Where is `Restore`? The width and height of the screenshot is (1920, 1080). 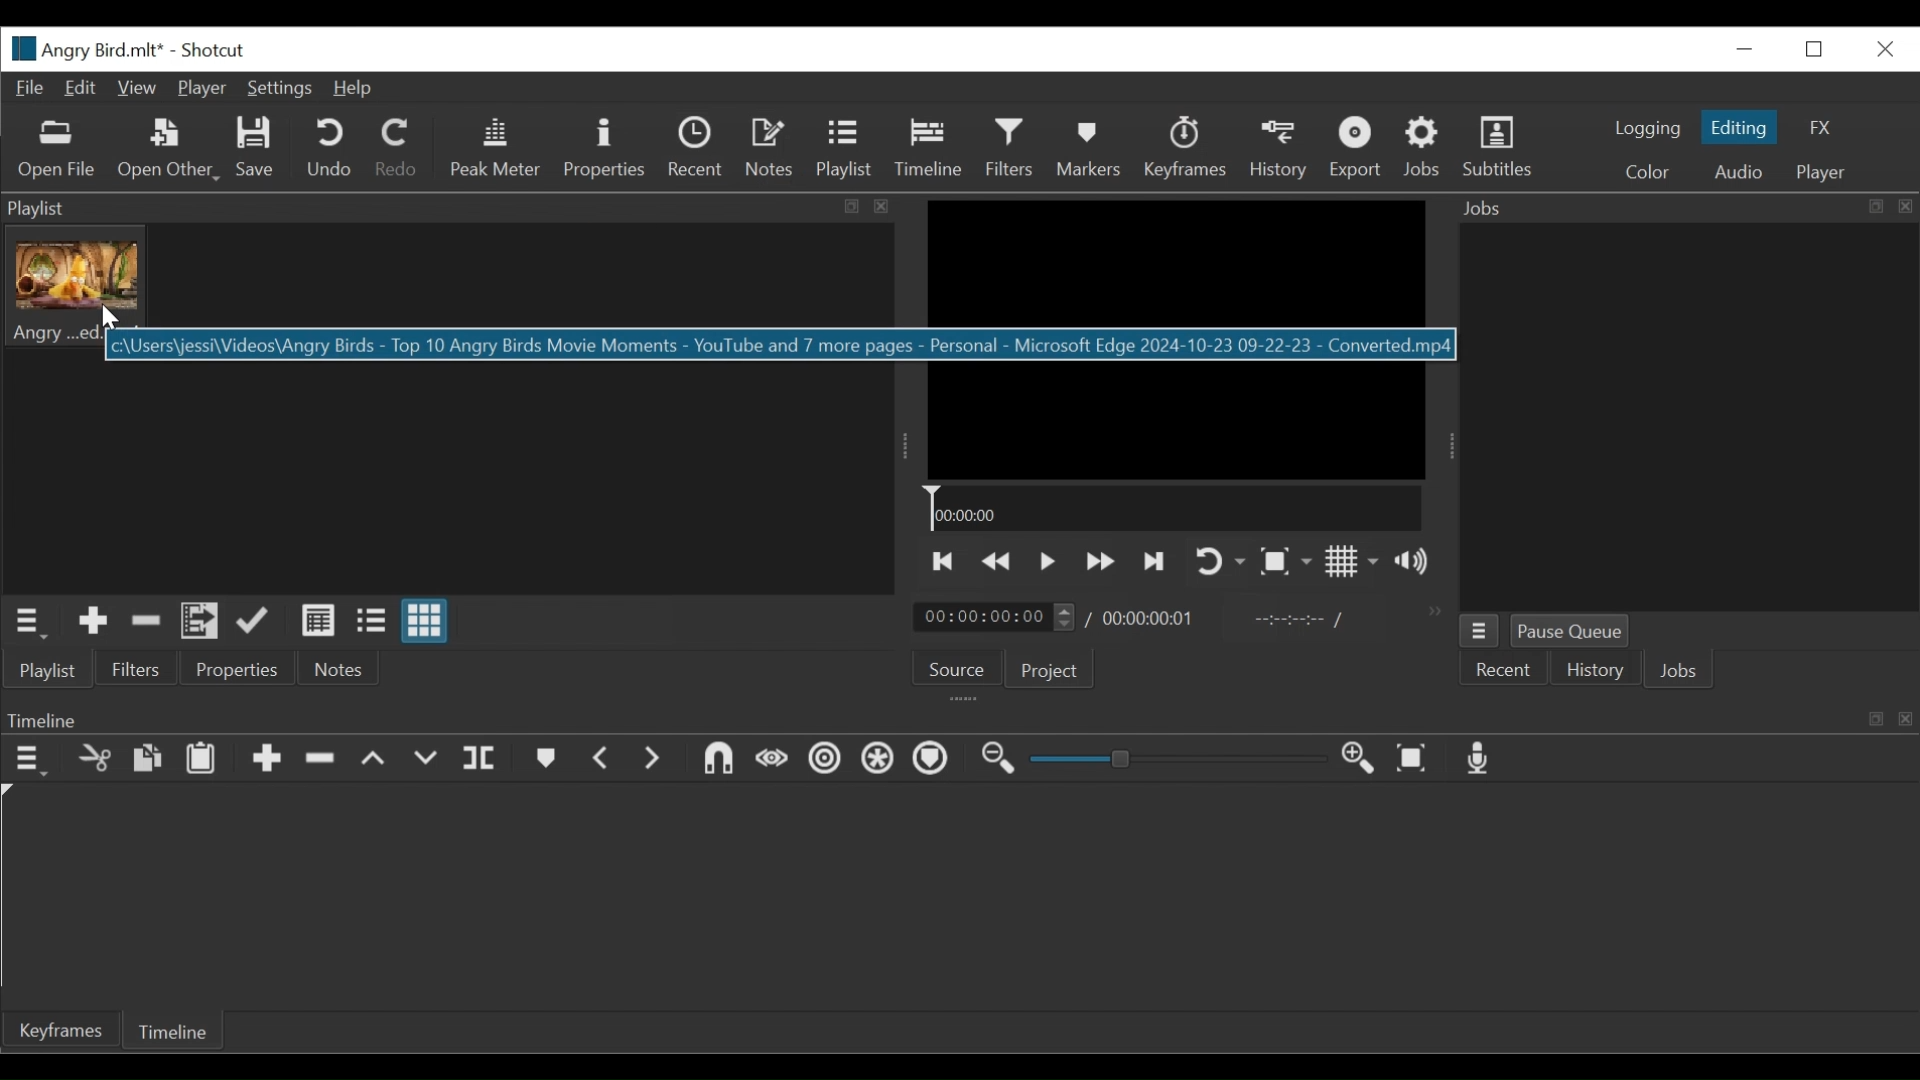
Restore is located at coordinates (1816, 51).